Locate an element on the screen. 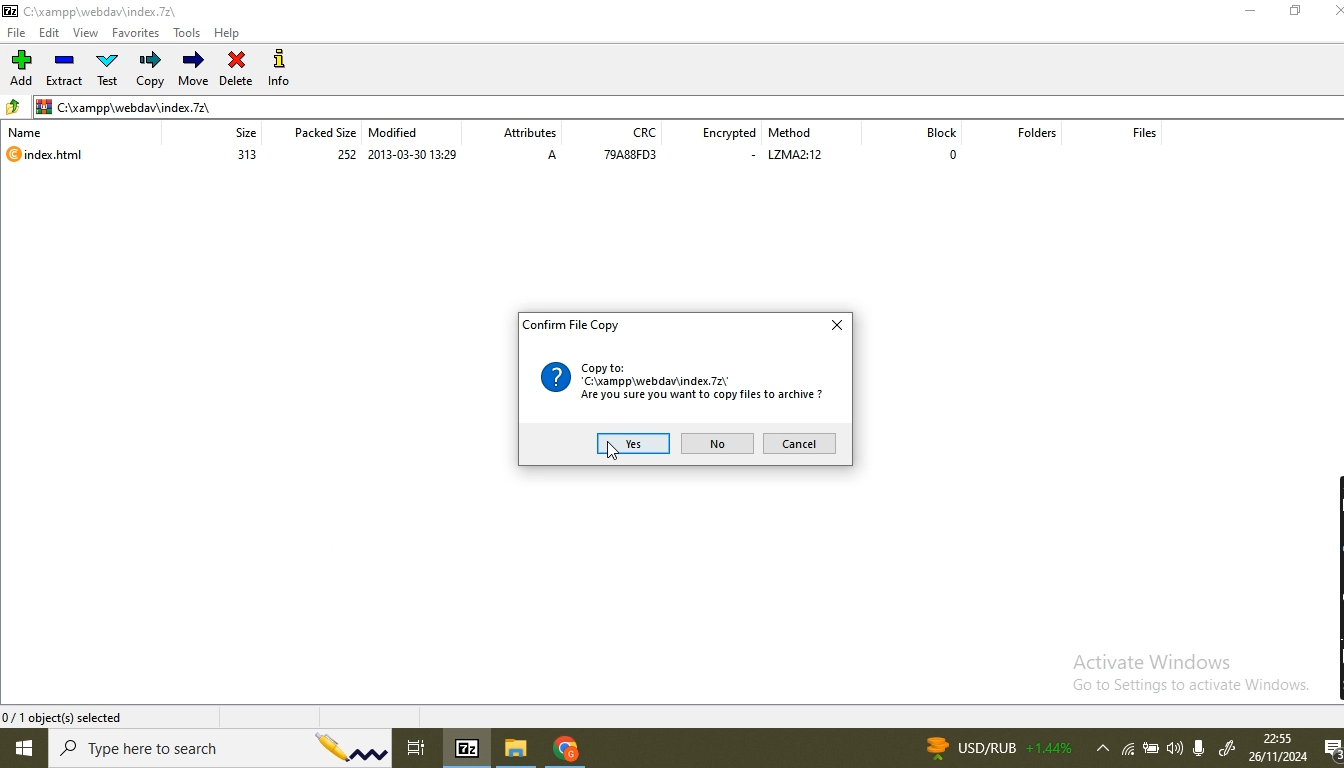 This screenshot has height=768, width=1344. news currency rate is located at coordinates (996, 747).